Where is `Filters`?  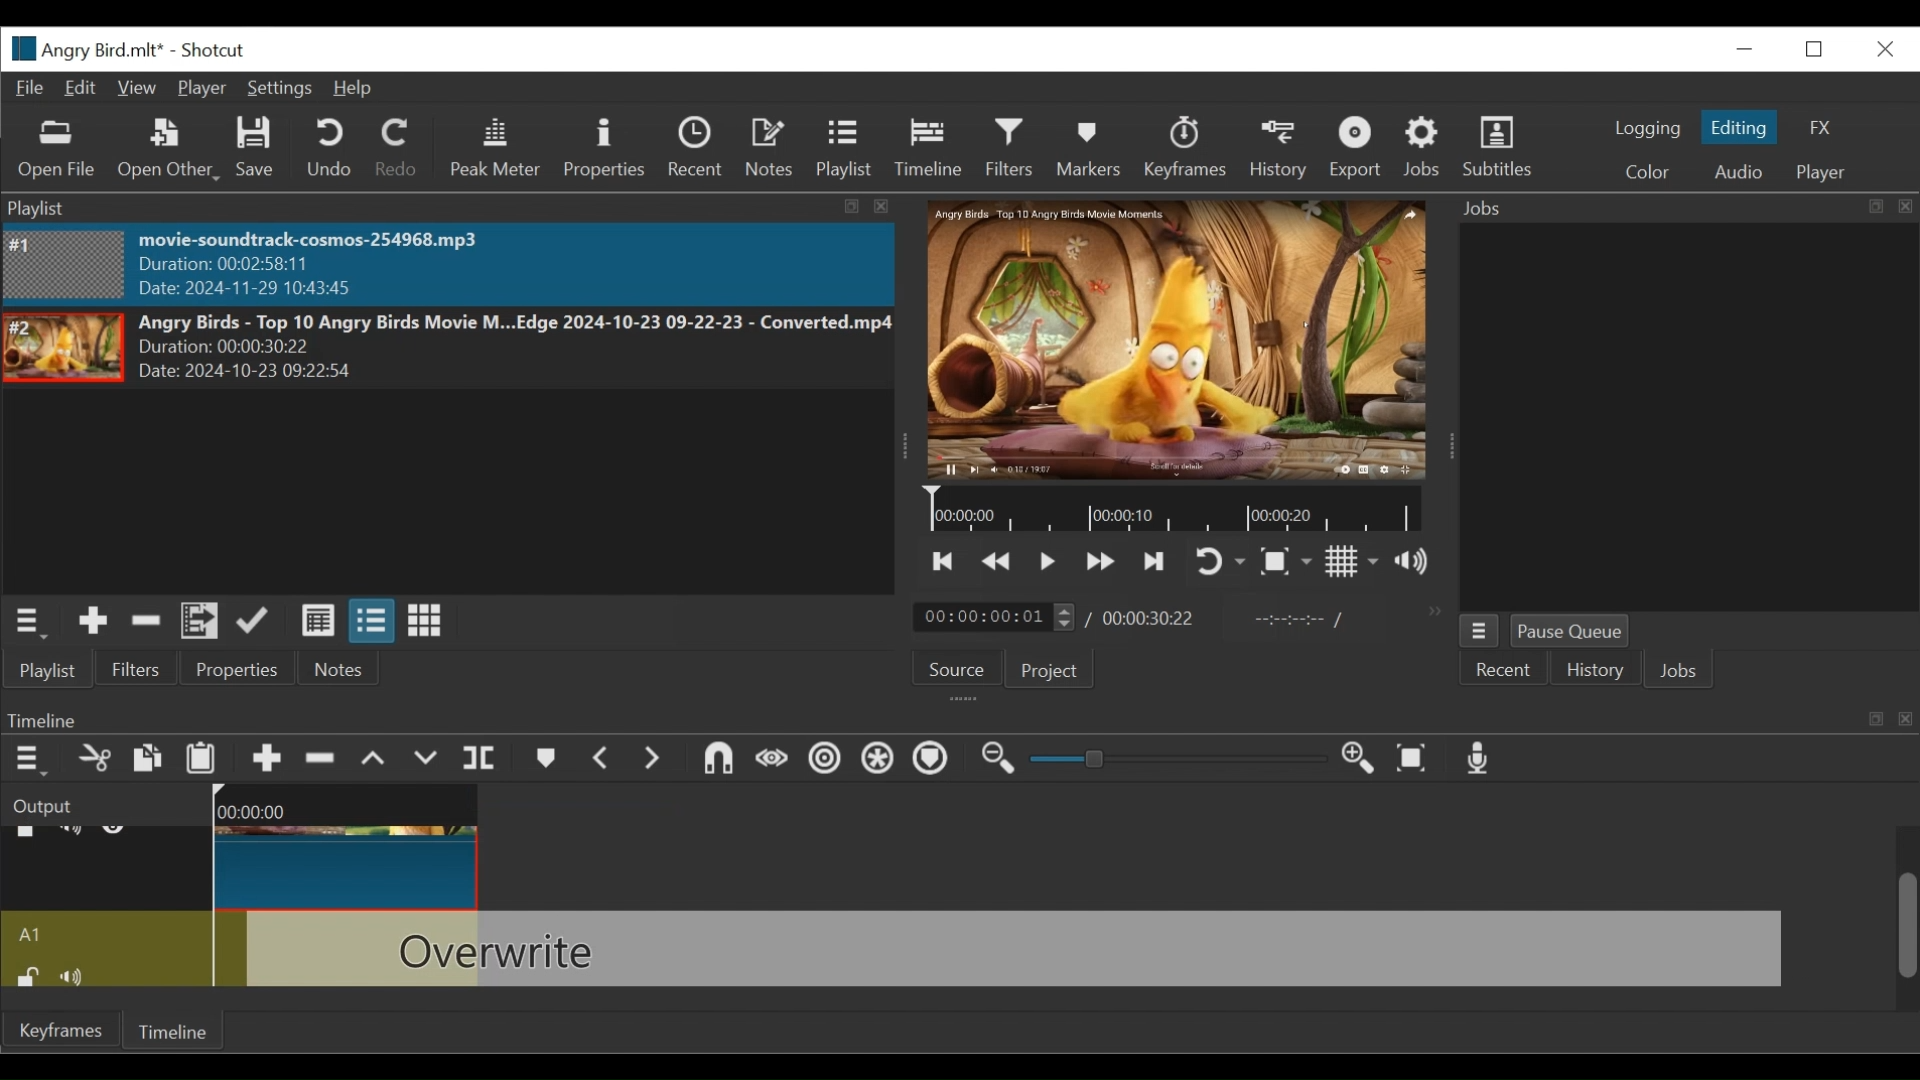 Filters is located at coordinates (145, 668).